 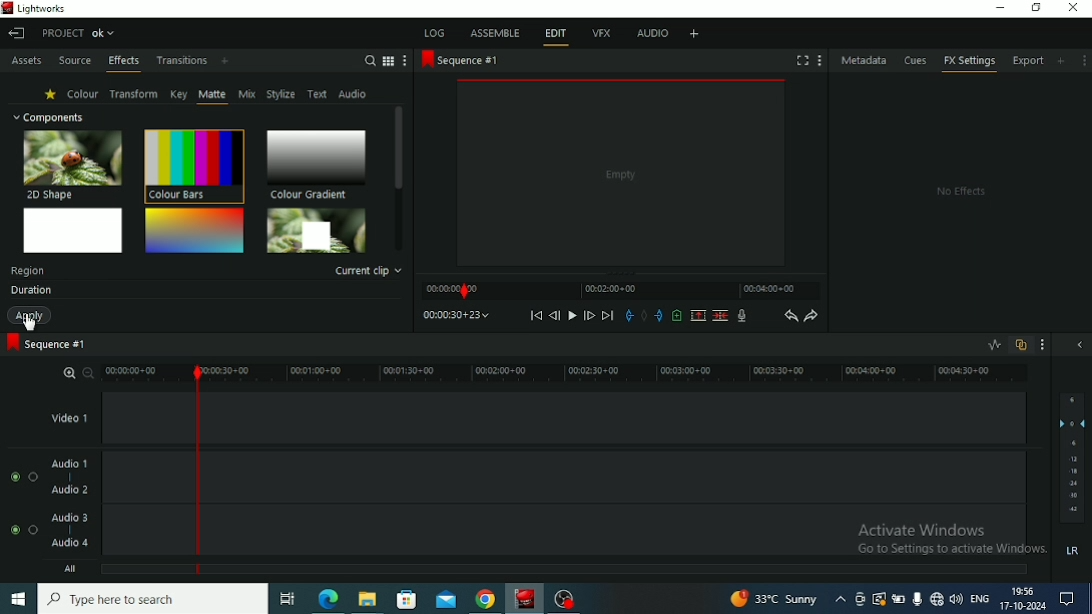 What do you see at coordinates (720, 315) in the screenshot?
I see `Delete` at bounding box center [720, 315].